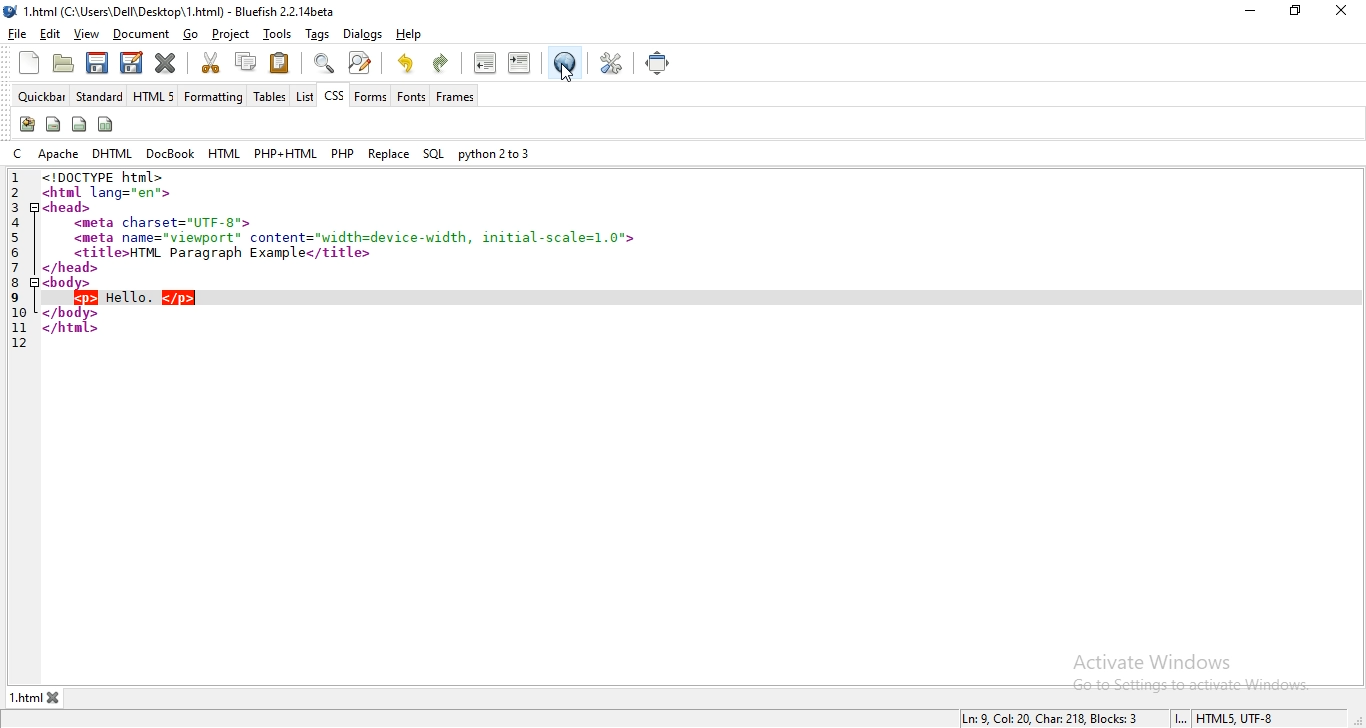 This screenshot has width=1366, height=728. I want to click on go, so click(192, 34).